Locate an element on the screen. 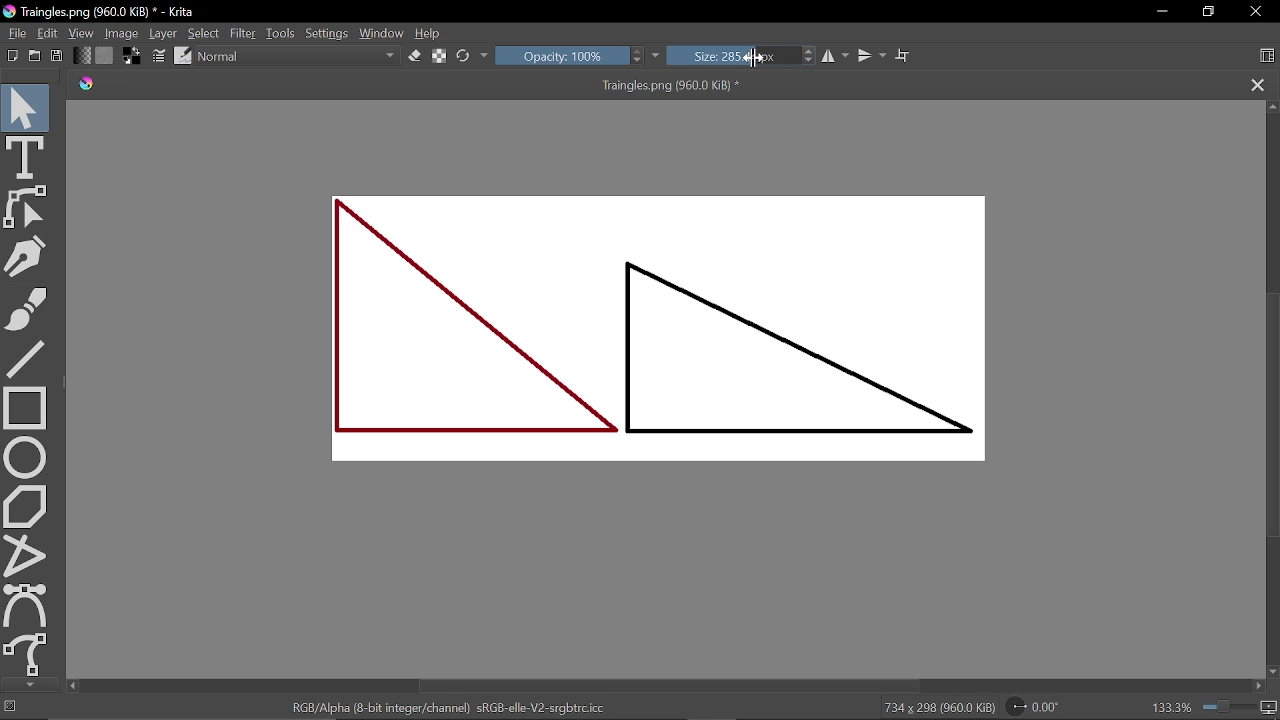 The height and width of the screenshot is (720, 1280). Bezier curve tool is located at coordinates (26, 605).